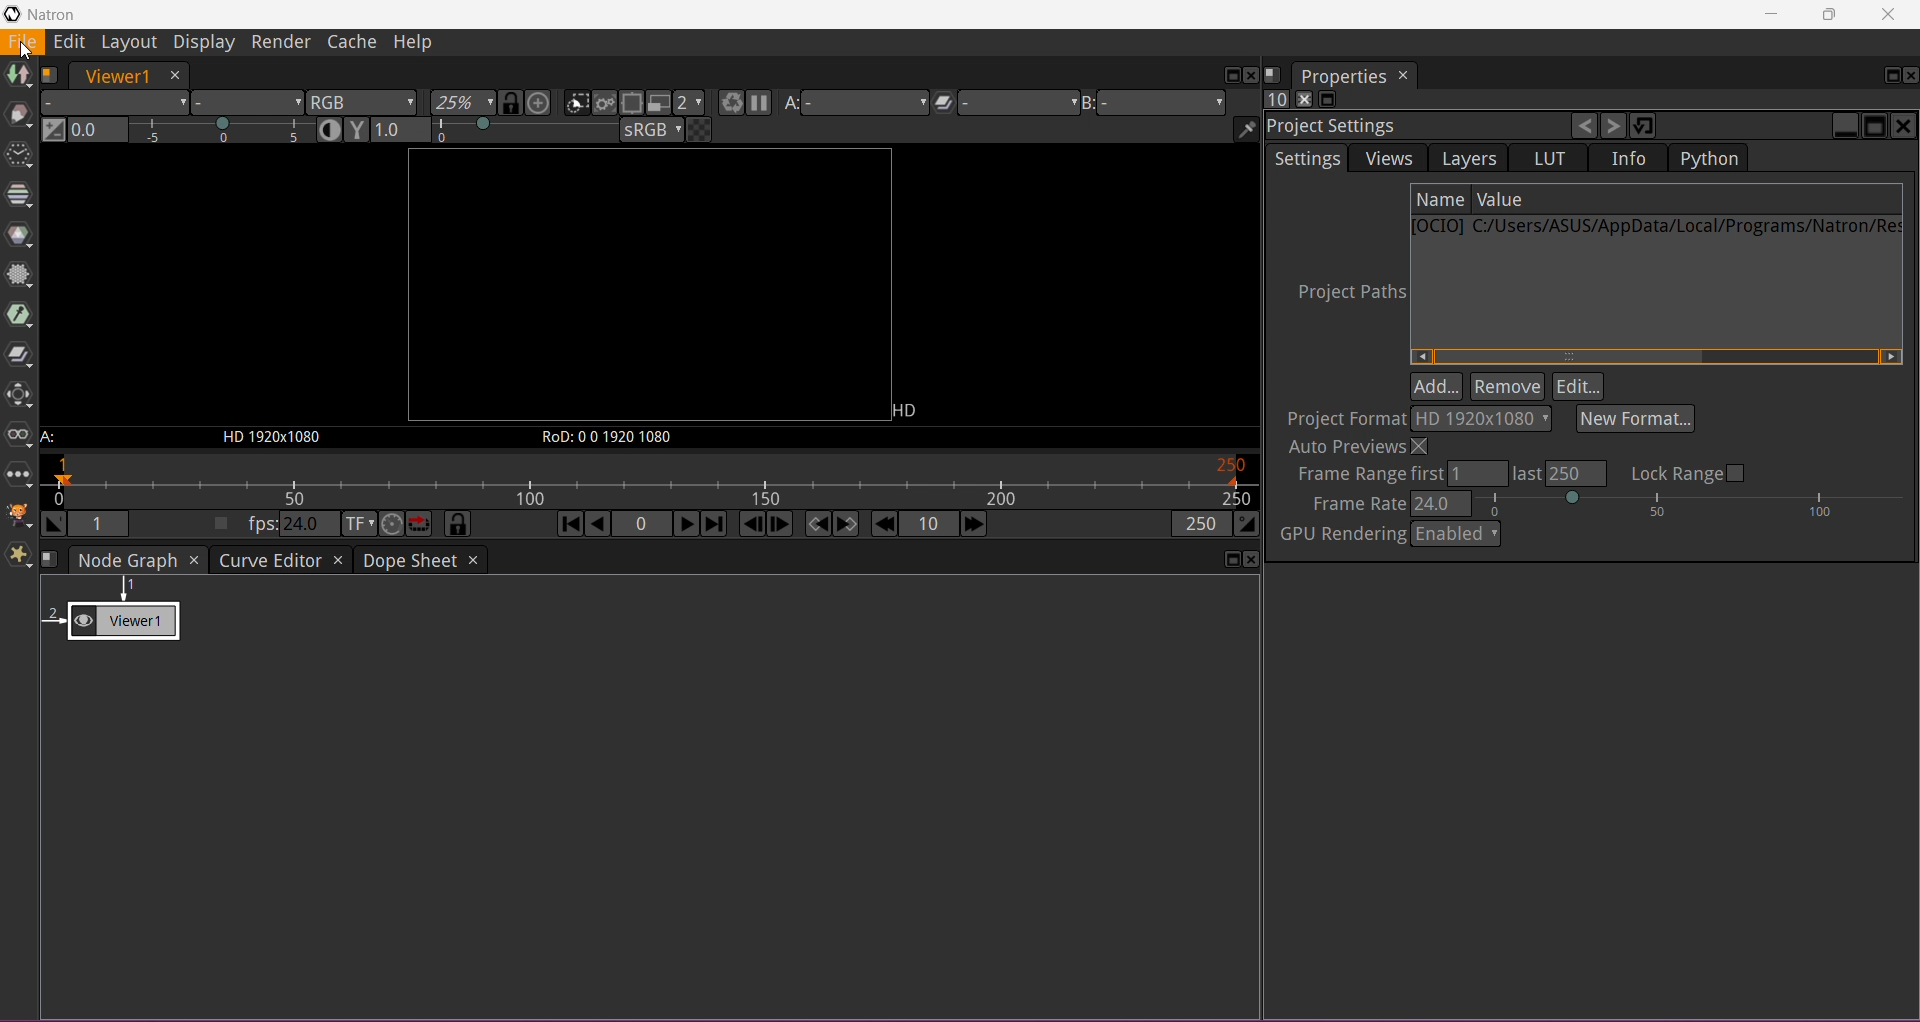 The height and width of the screenshot is (1022, 1920). What do you see at coordinates (632, 104) in the screenshot?
I see `When active, enables the region of interest that limits the portion of the viewer that is kept updated` at bounding box center [632, 104].